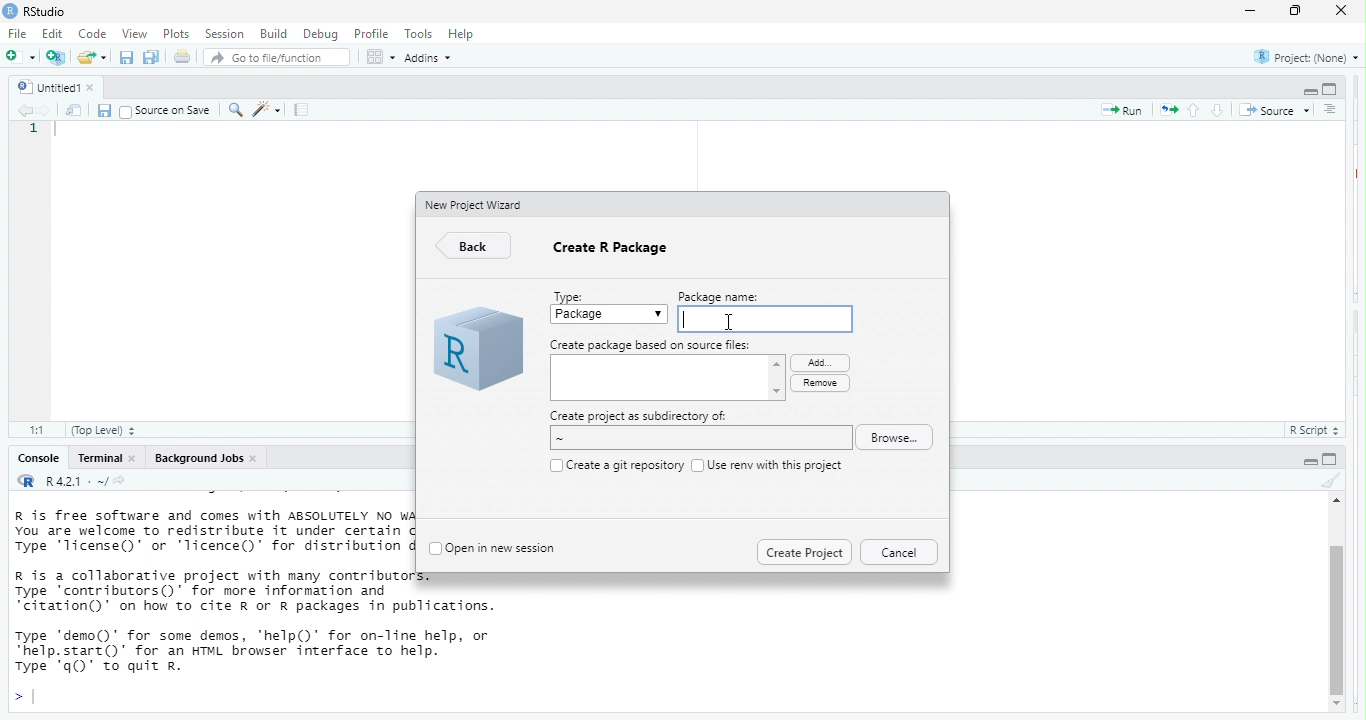  I want to click on close, so click(1343, 13).